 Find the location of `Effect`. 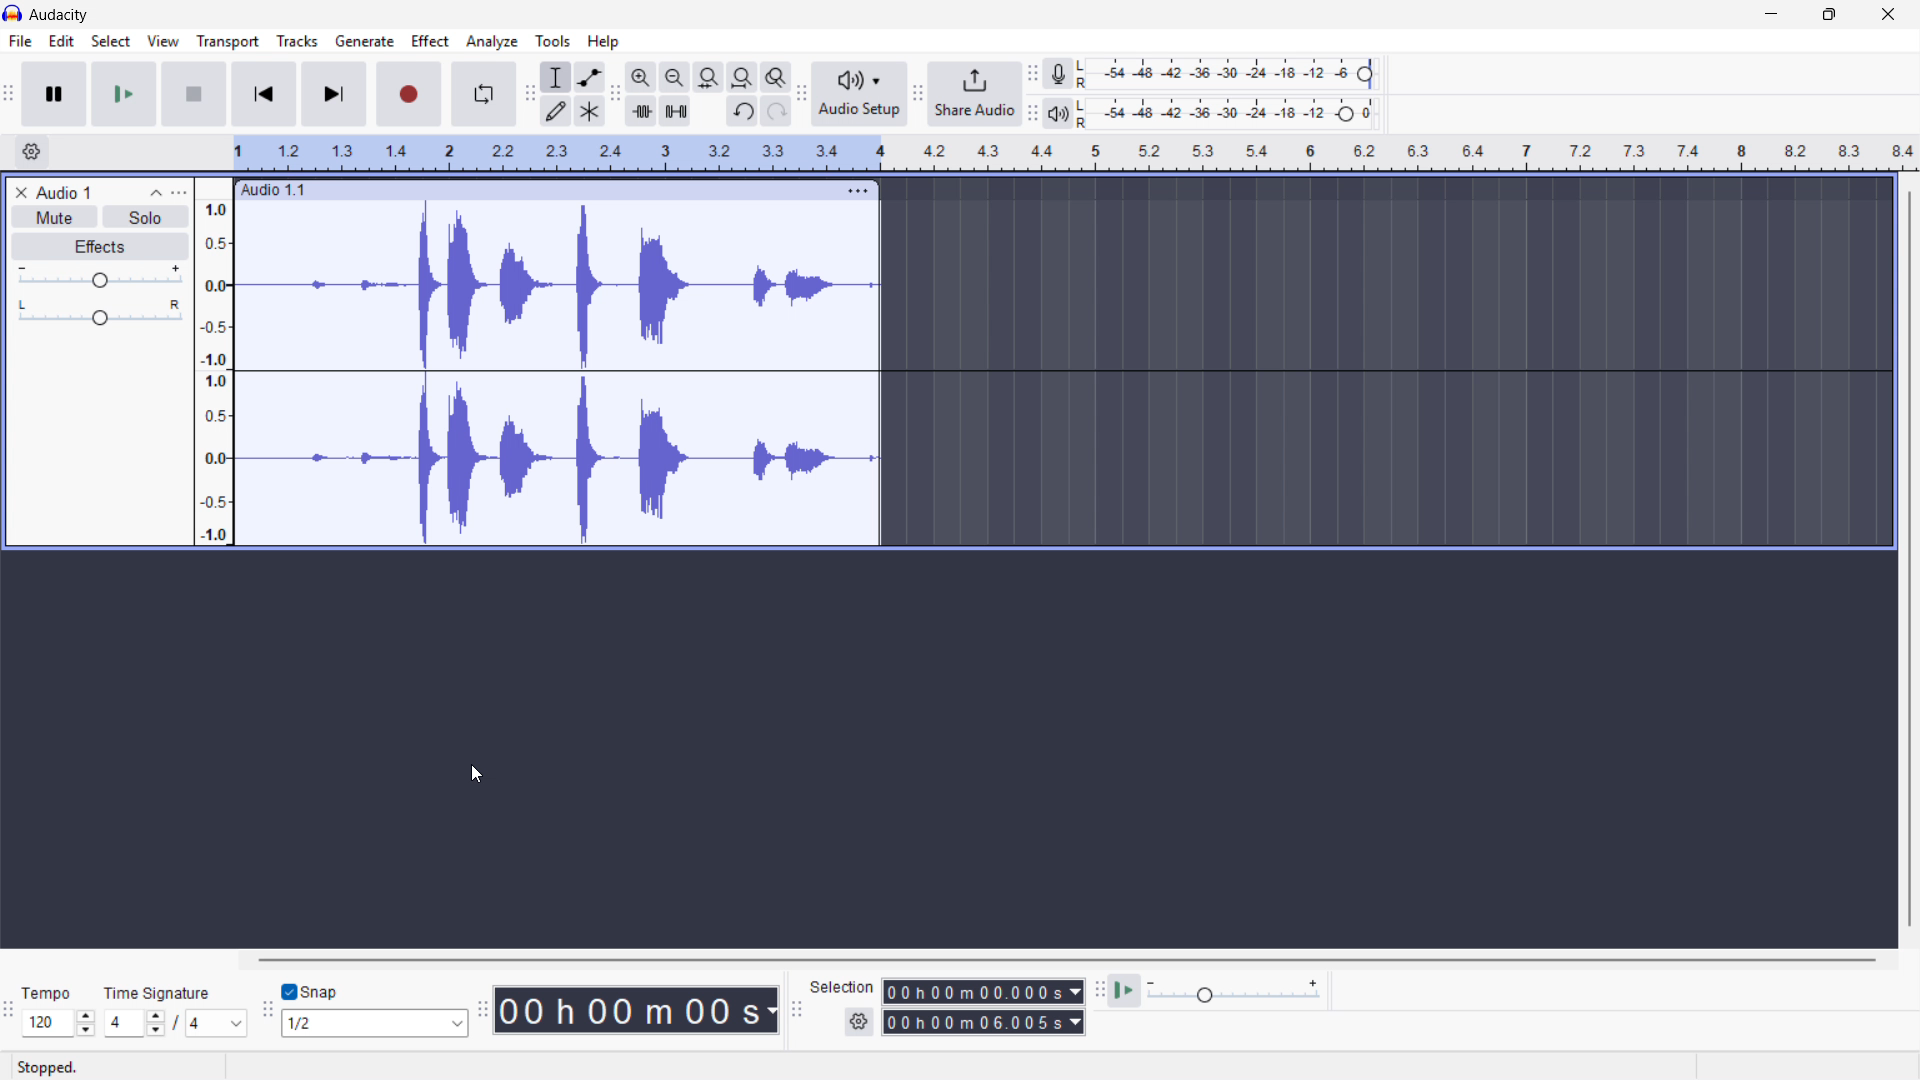

Effect is located at coordinates (431, 42).